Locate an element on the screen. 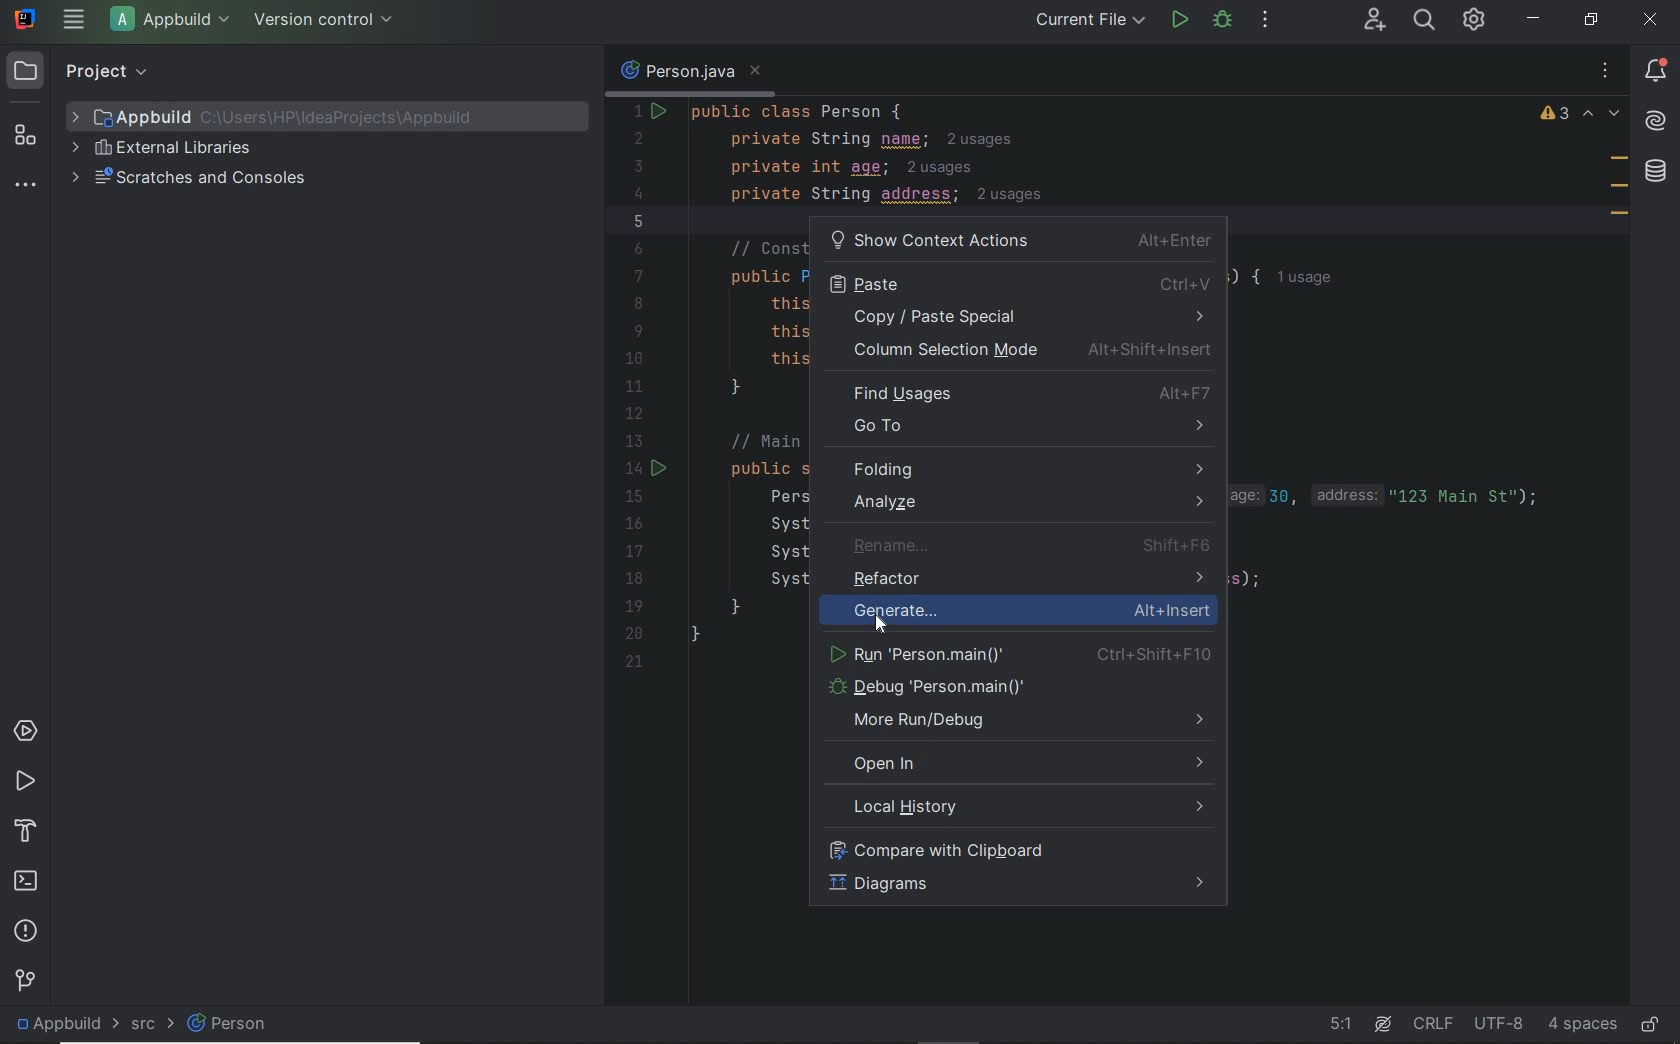  local history is located at coordinates (1019, 808).